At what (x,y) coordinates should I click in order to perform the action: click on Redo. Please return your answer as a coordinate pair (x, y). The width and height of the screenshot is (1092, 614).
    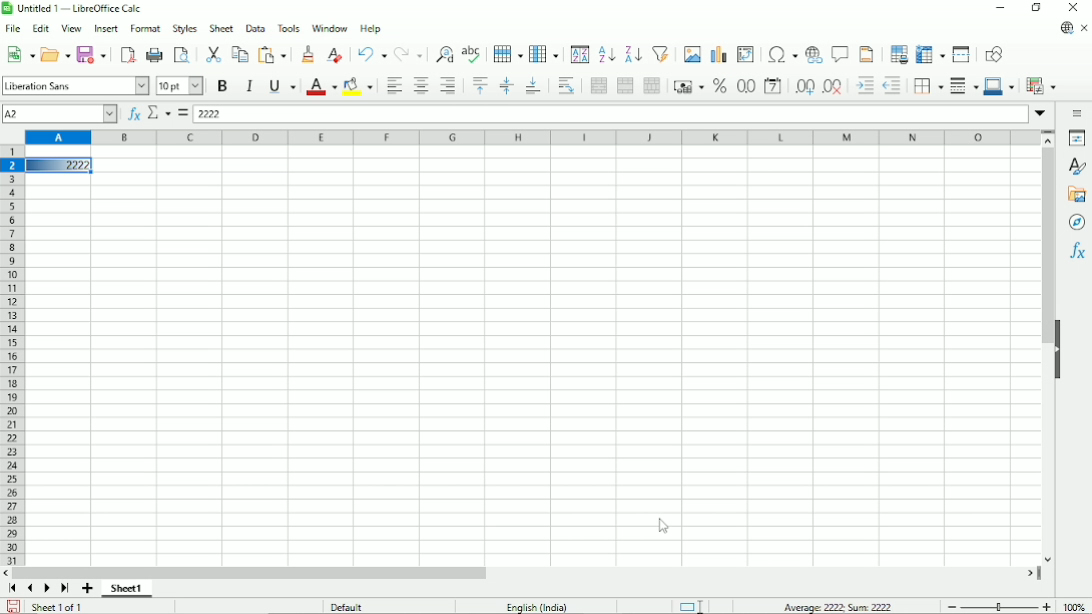
    Looking at the image, I should click on (408, 54).